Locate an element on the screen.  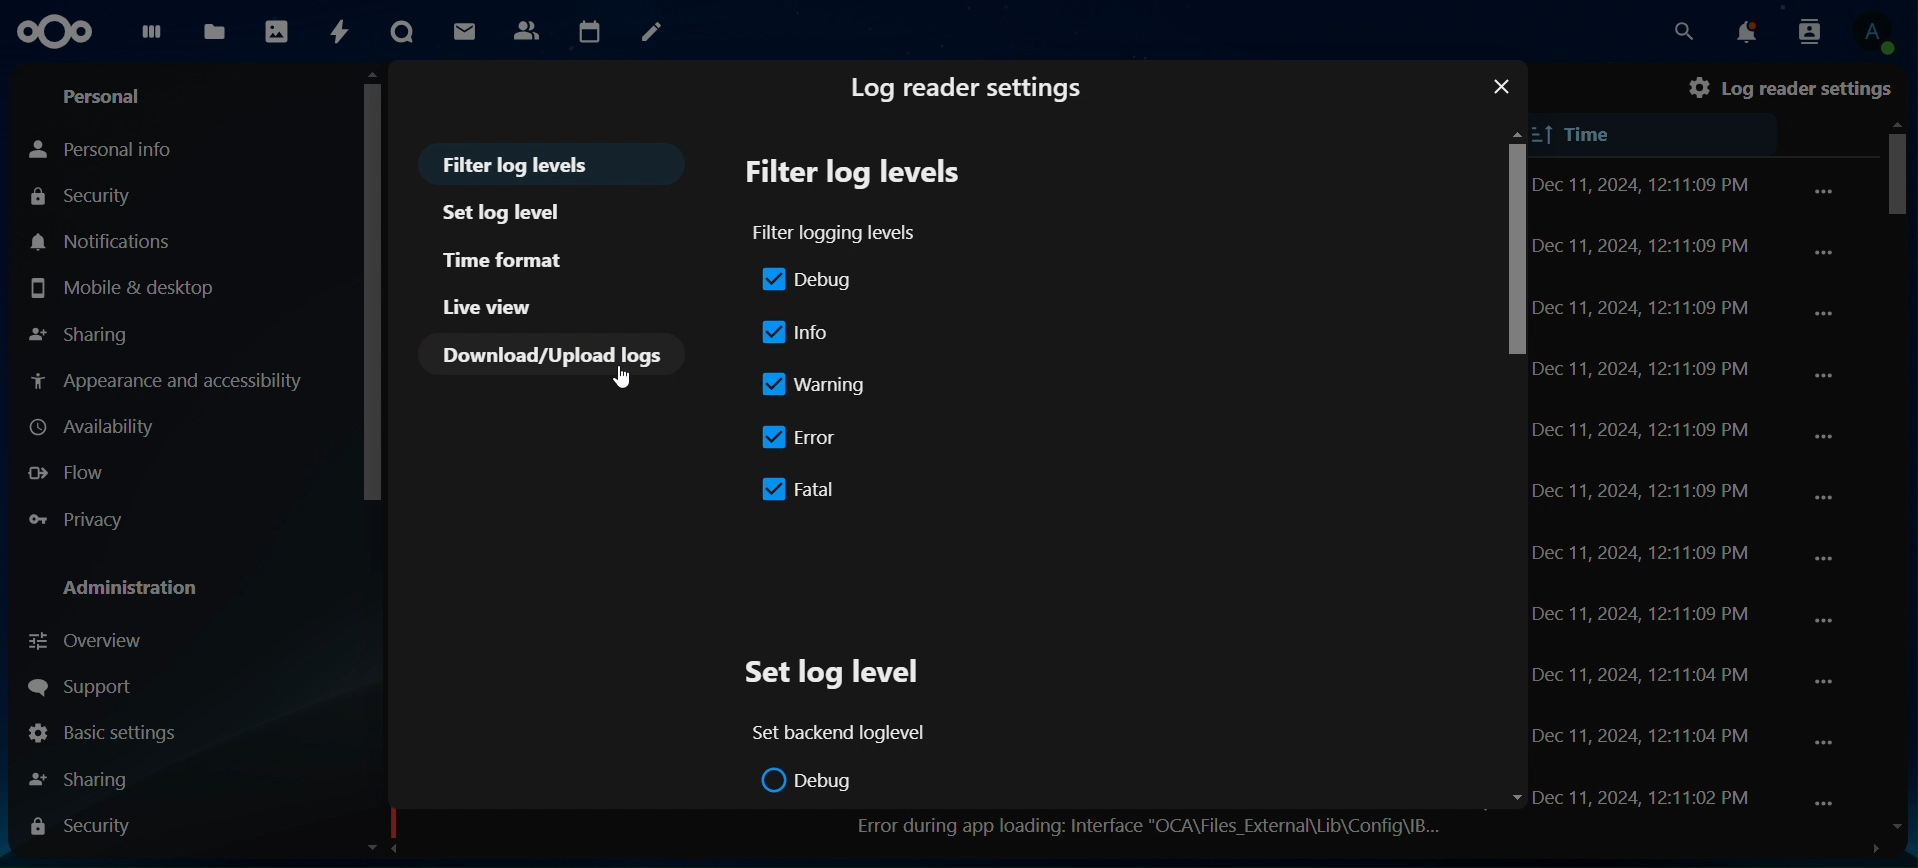
scrollbar is located at coordinates (373, 283).